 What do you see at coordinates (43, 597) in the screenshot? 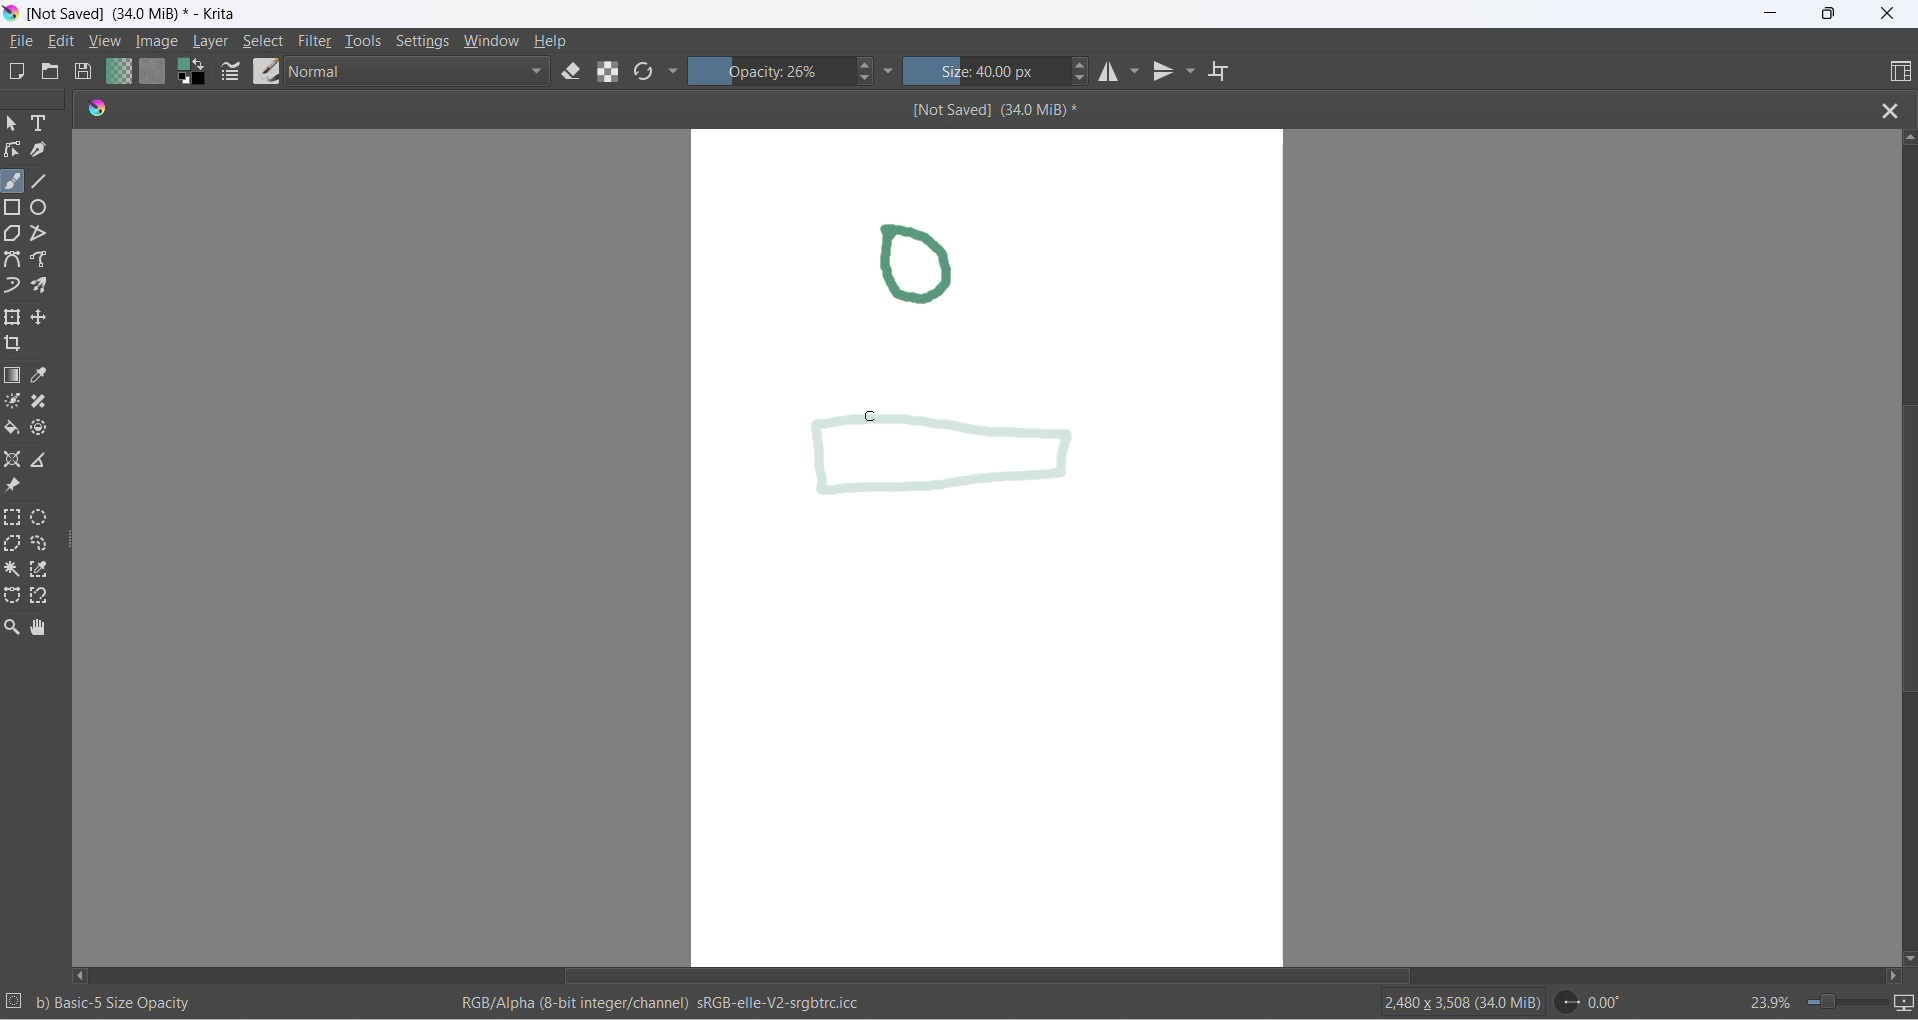
I see `magnetic curve selection tool` at bounding box center [43, 597].